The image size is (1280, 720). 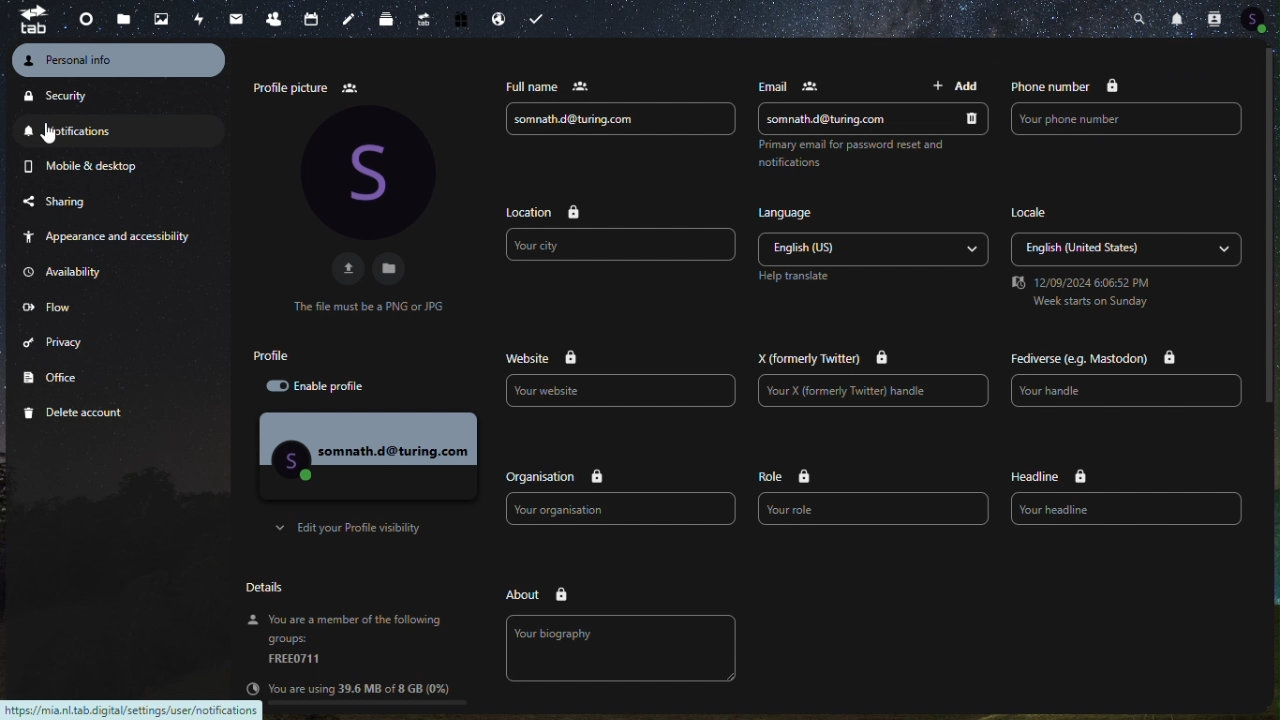 What do you see at coordinates (623, 120) in the screenshot?
I see `somnath.d@turing.com` at bounding box center [623, 120].